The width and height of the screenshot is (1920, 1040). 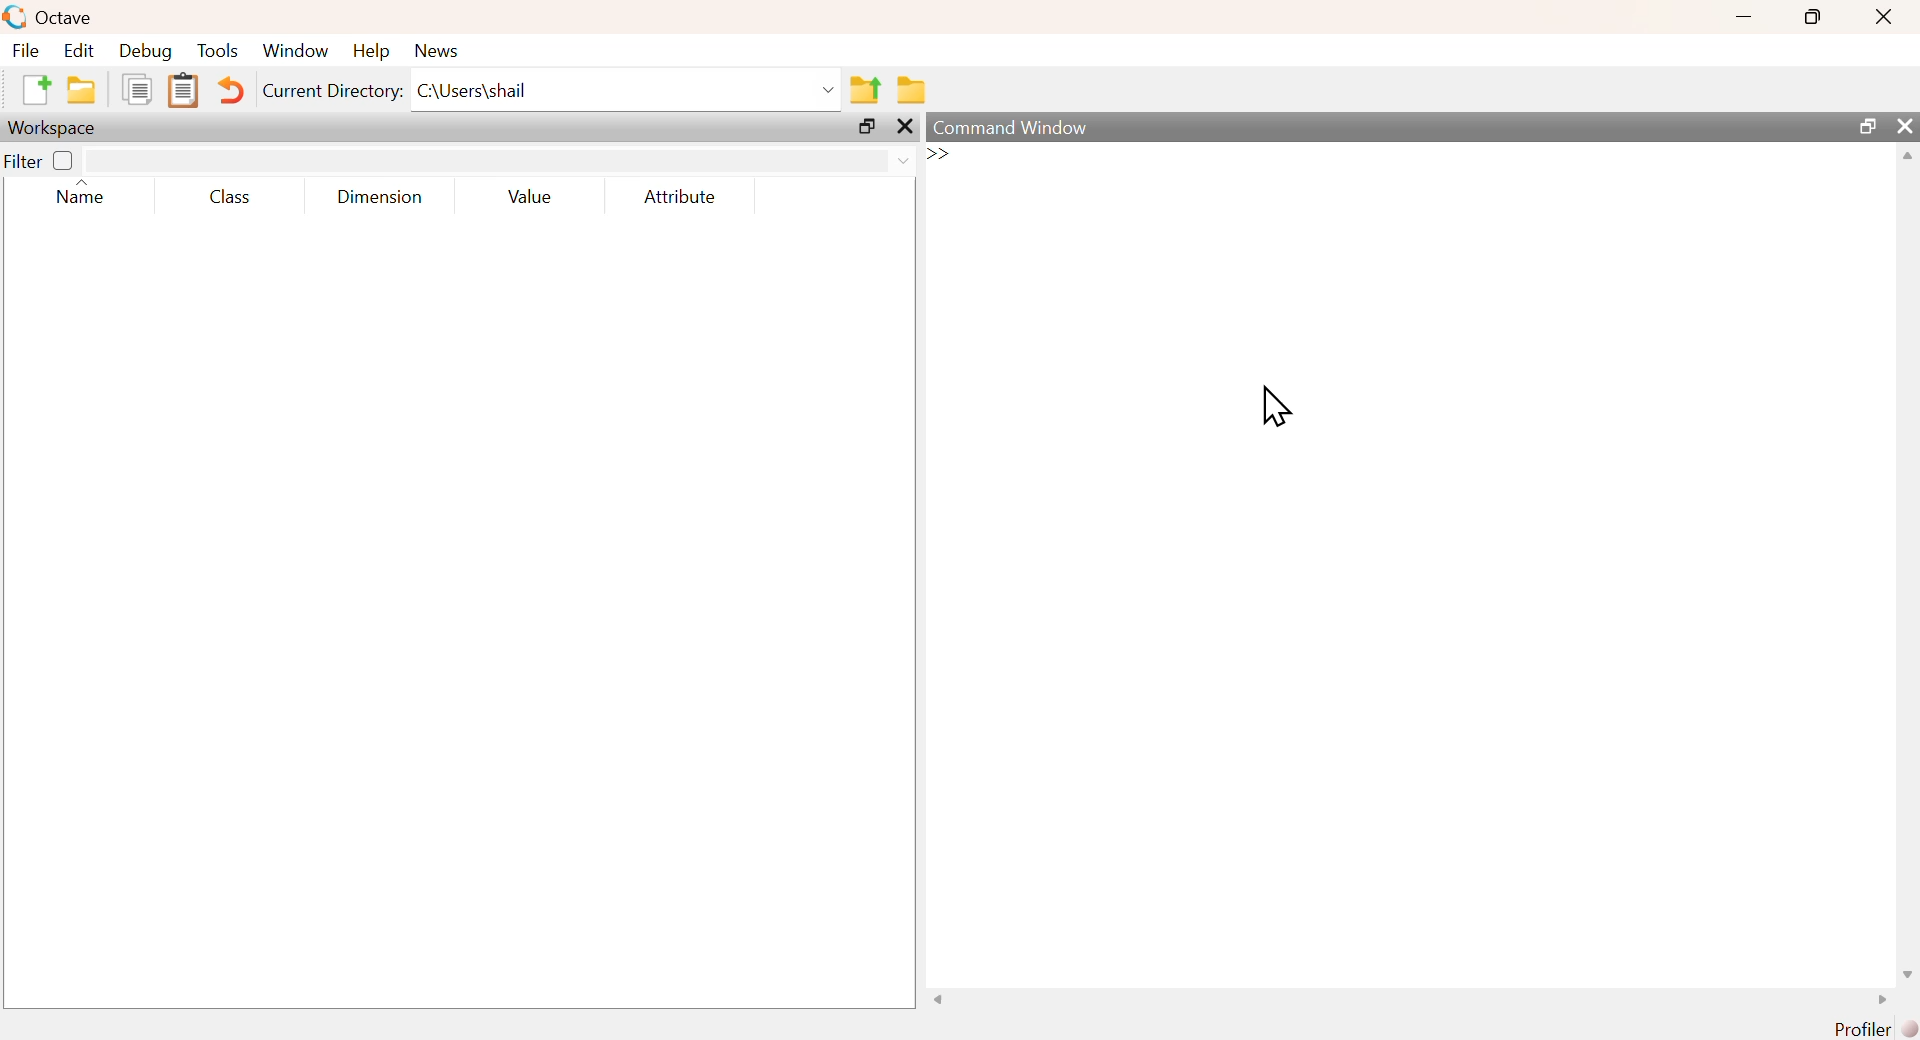 I want to click on News, so click(x=438, y=50).